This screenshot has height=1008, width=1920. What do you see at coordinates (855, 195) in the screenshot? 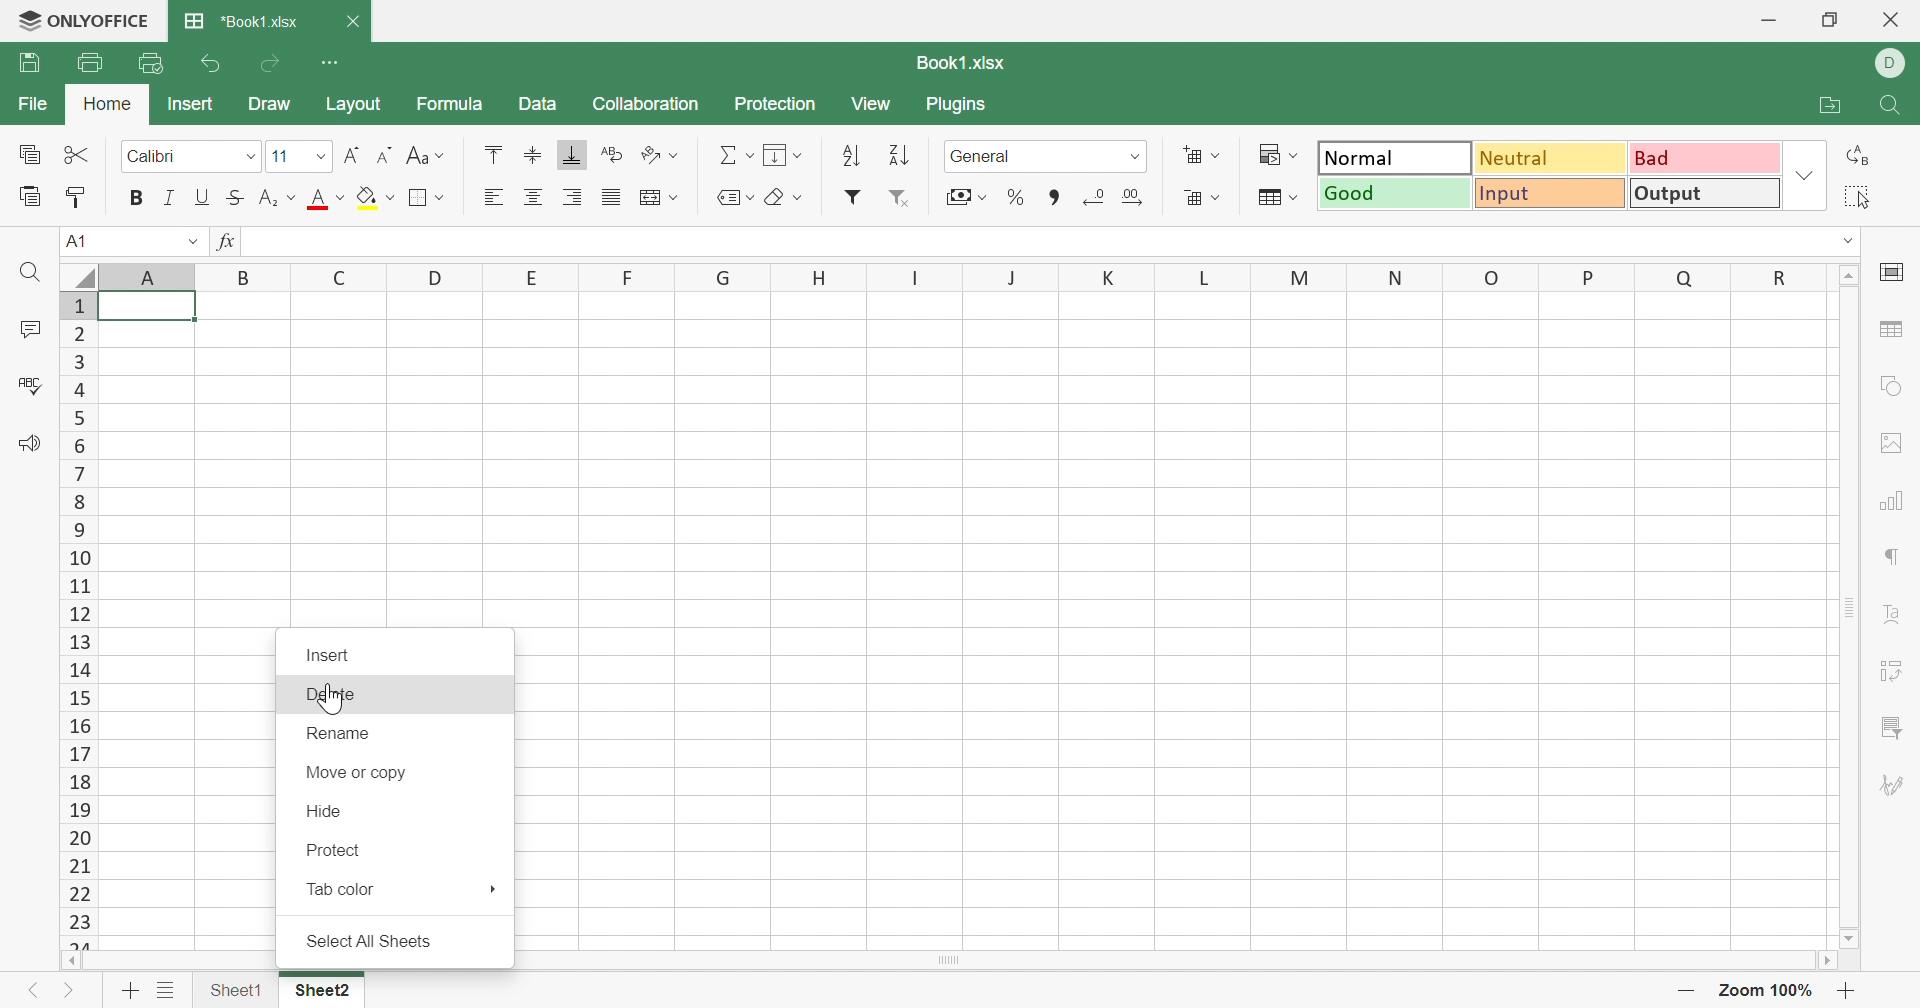
I see `Add filter` at bounding box center [855, 195].